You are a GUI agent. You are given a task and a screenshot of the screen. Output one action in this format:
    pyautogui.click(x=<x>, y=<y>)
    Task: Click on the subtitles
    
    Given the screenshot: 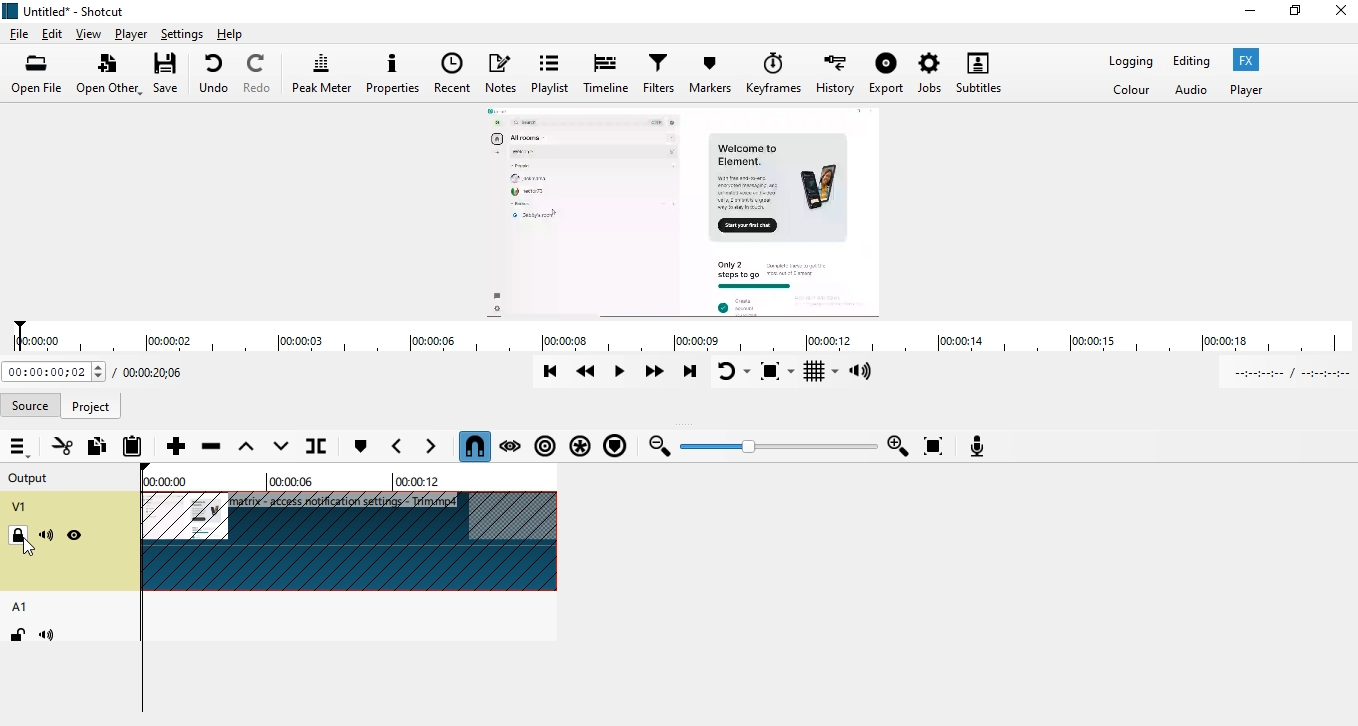 What is the action you would take?
    pyautogui.click(x=978, y=73)
    